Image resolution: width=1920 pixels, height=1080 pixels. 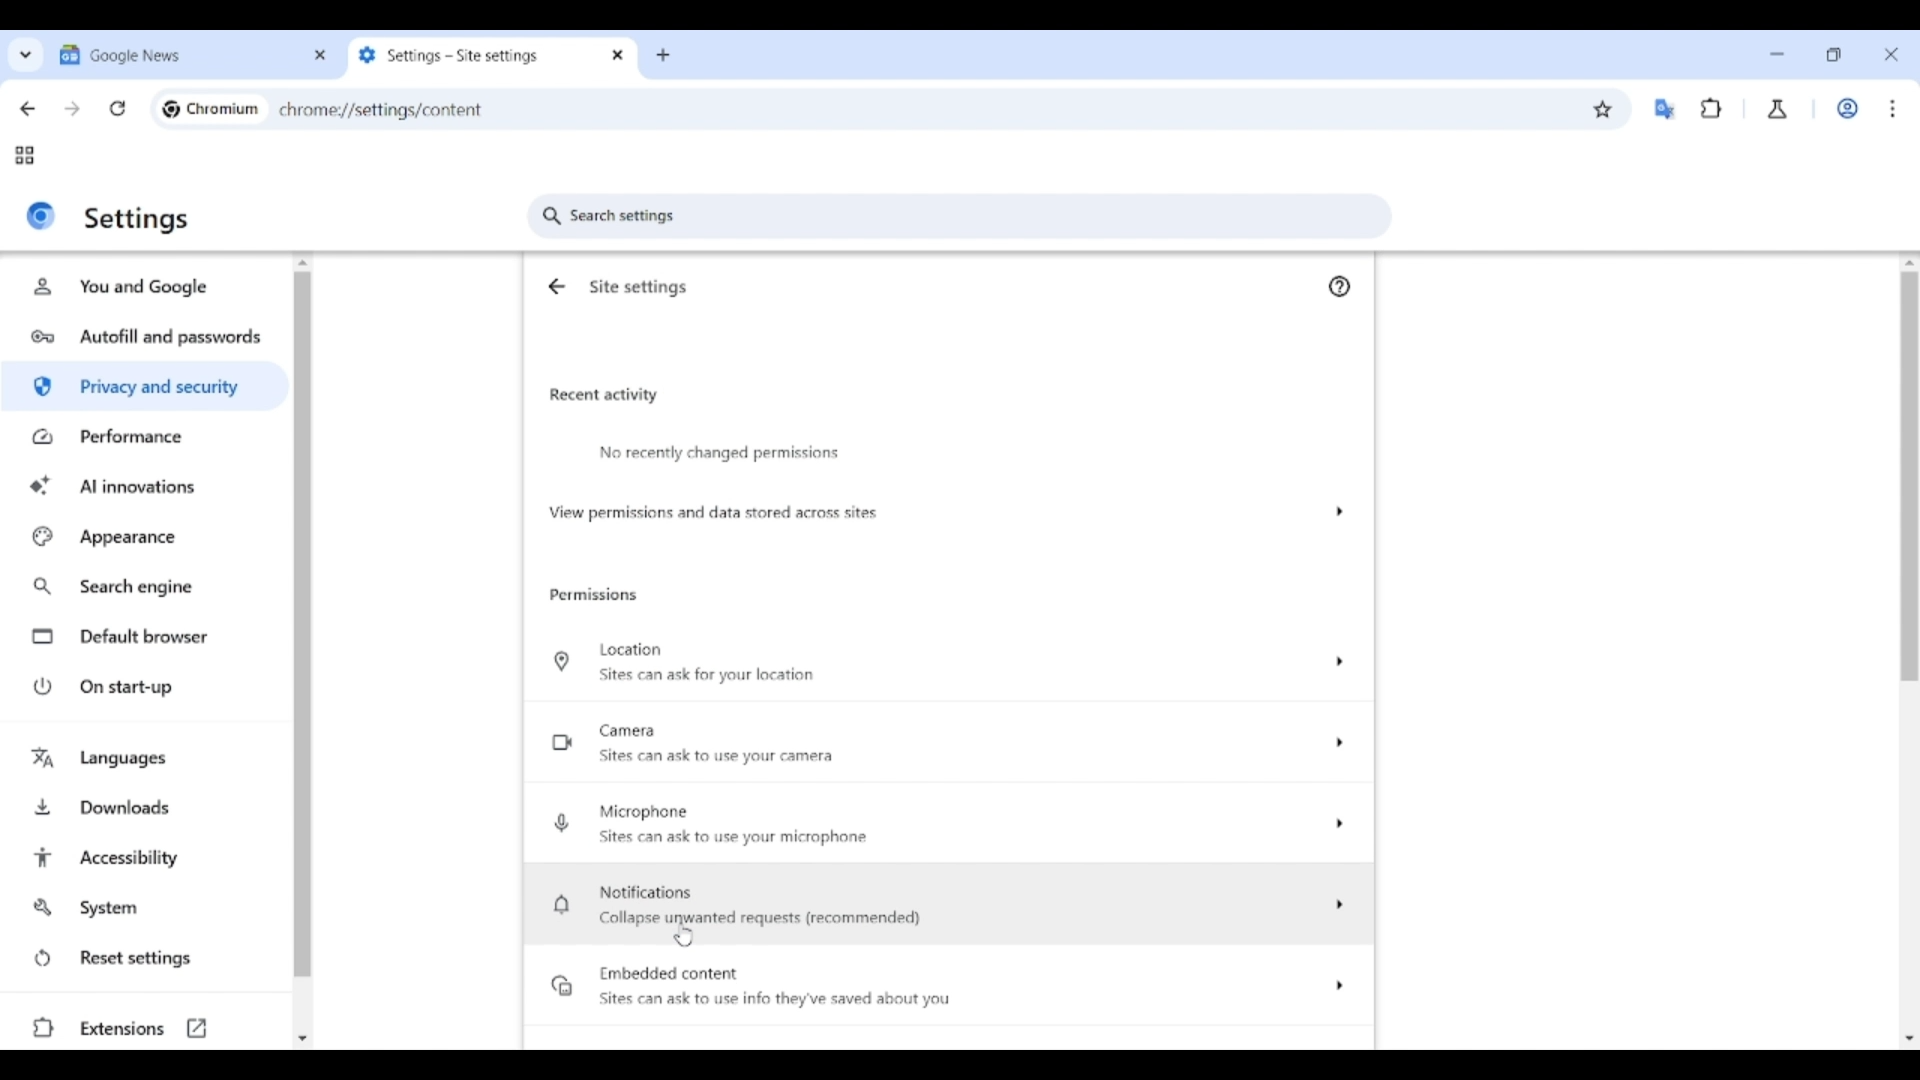 What do you see at coordinates (144, 908) in the screenshot?
I see `System` at bounding box center [144, 908].